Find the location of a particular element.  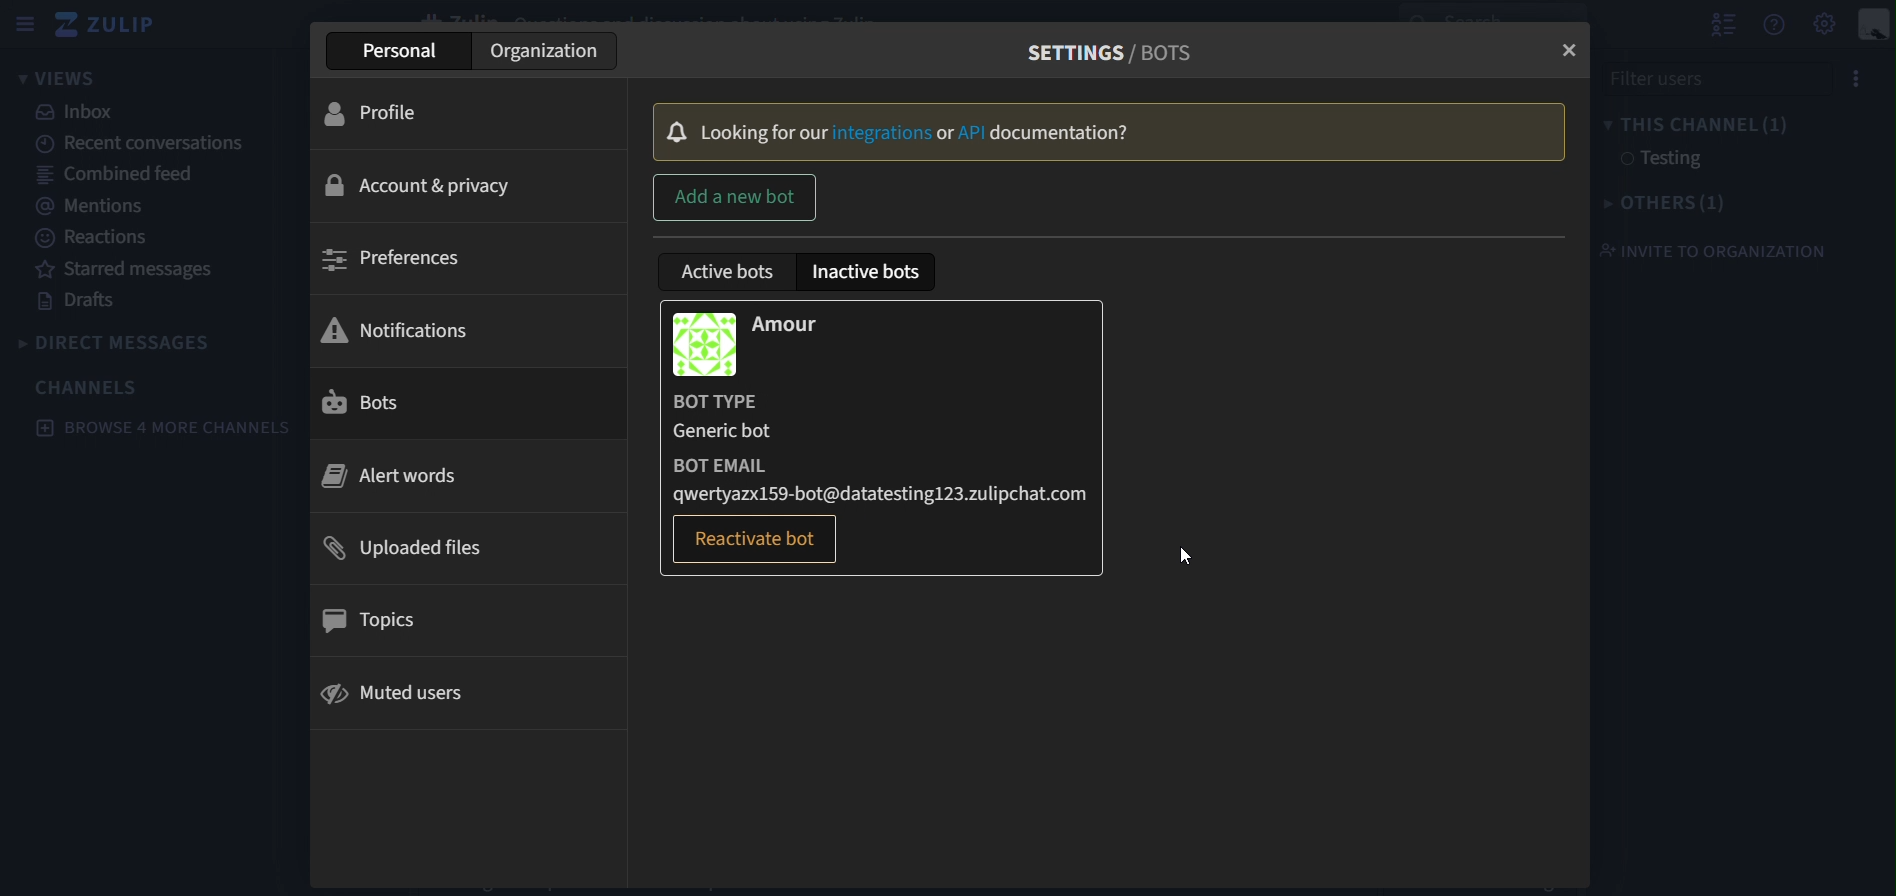

settings is located at coordinates (1826, 22).